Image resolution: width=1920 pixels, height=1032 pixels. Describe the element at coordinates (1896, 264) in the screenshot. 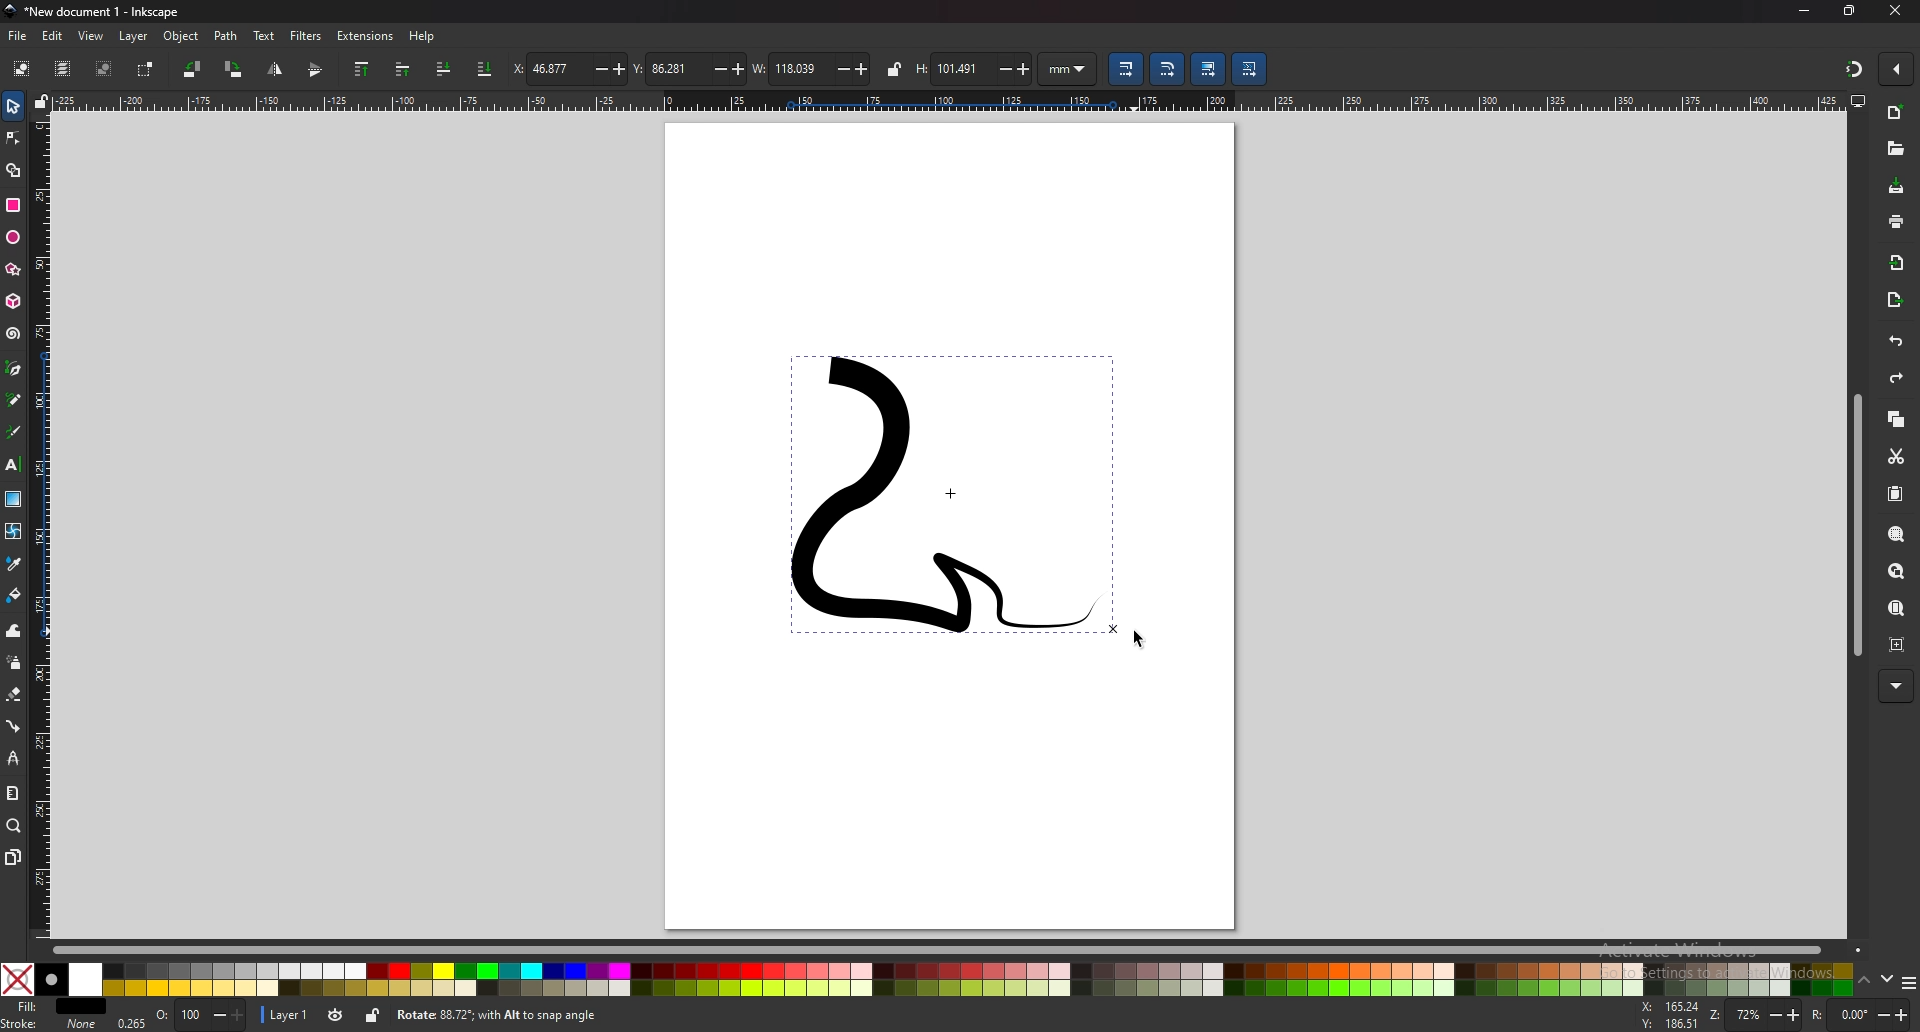

I see `import` at that location.